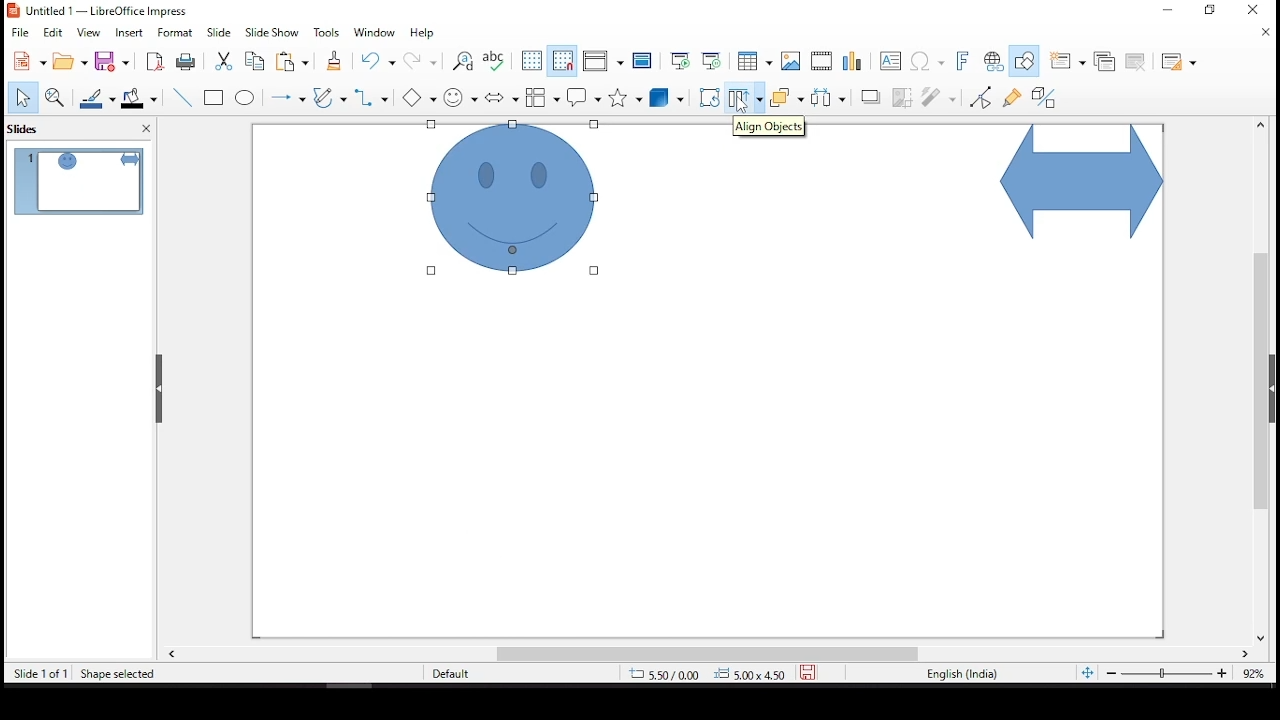 The image size is (1280, 720). Describe the element at coordinates (1268, 34) in the screenshot. I see `close` at that location.